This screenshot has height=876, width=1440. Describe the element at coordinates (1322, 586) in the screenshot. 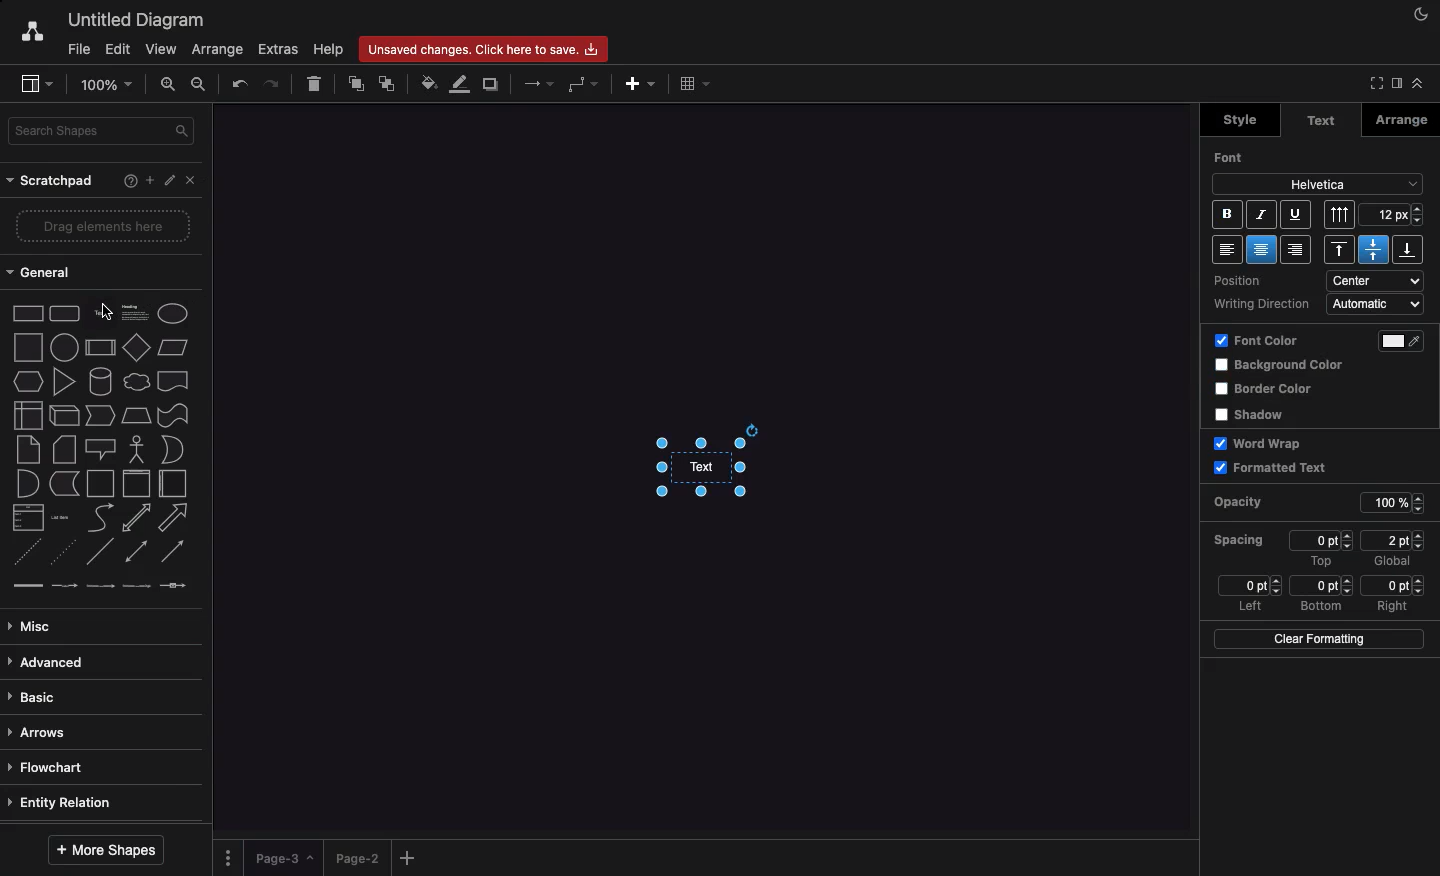

I see `0 pt` at that location.